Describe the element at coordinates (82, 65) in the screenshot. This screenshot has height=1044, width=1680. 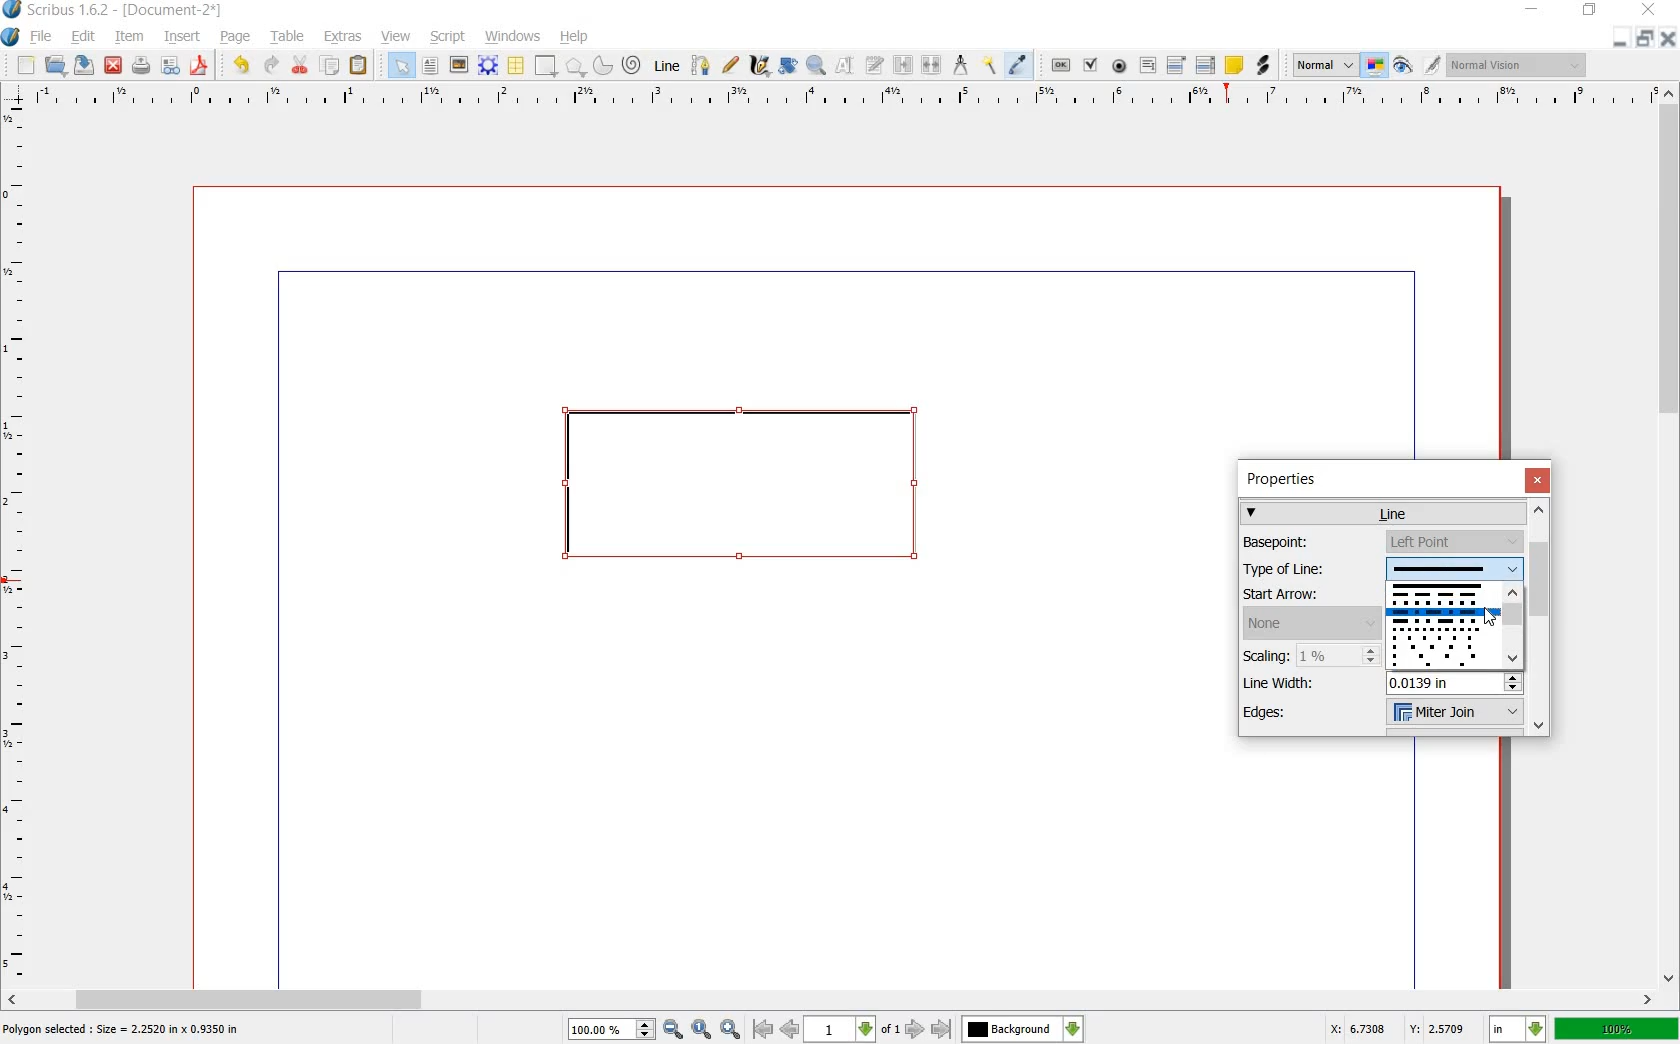
I see `SAVE` at that location.